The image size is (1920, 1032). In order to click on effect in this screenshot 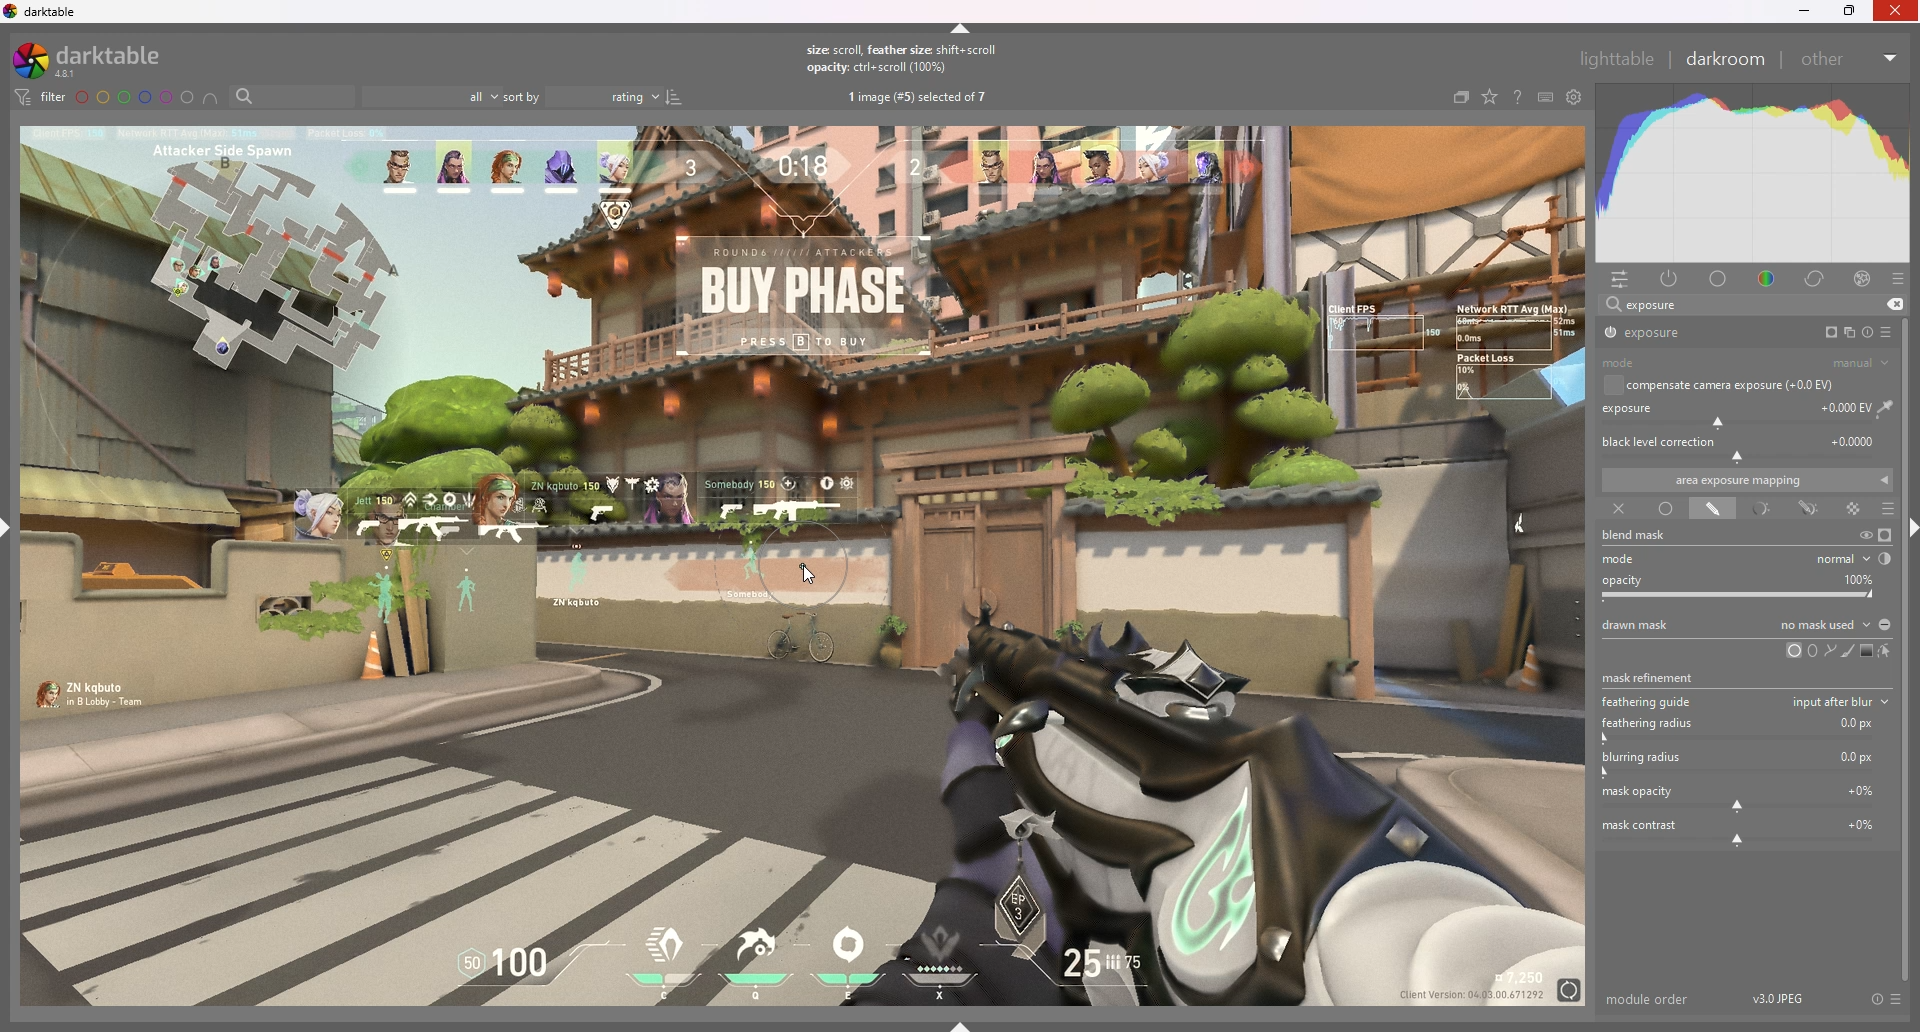, I will do `click(1863, 279)`.